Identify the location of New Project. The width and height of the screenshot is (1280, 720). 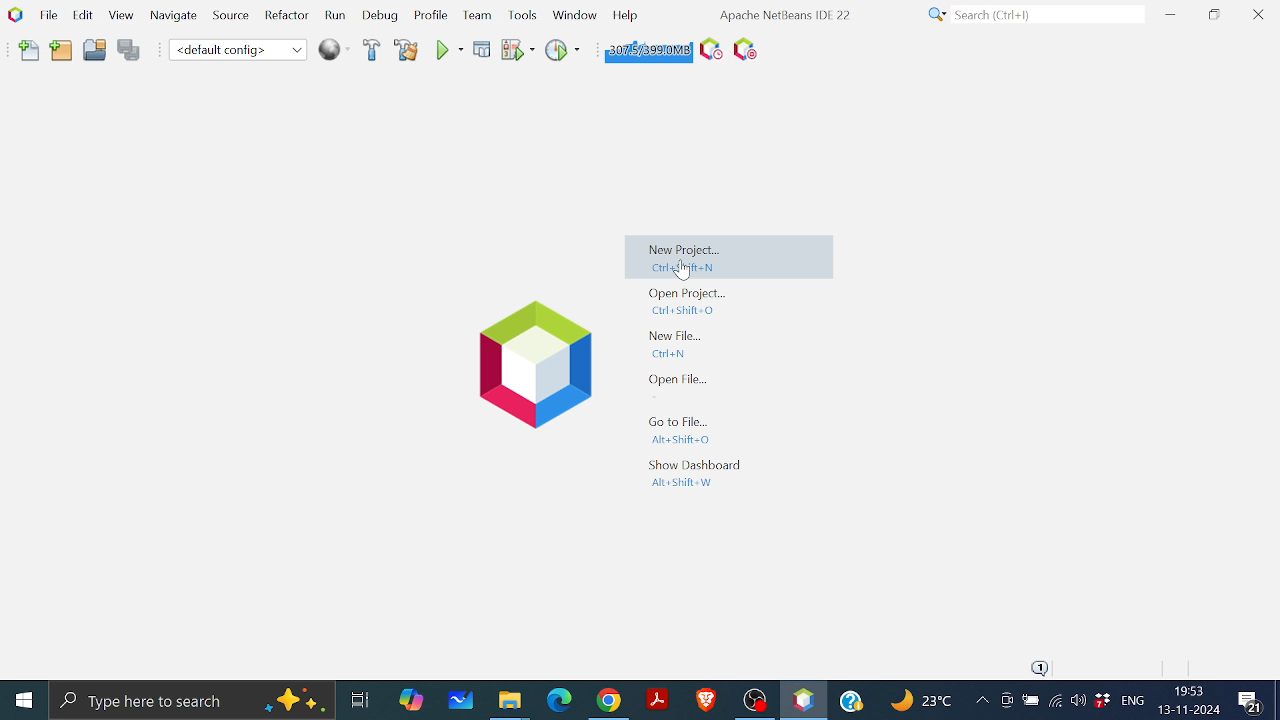
(731, 260).